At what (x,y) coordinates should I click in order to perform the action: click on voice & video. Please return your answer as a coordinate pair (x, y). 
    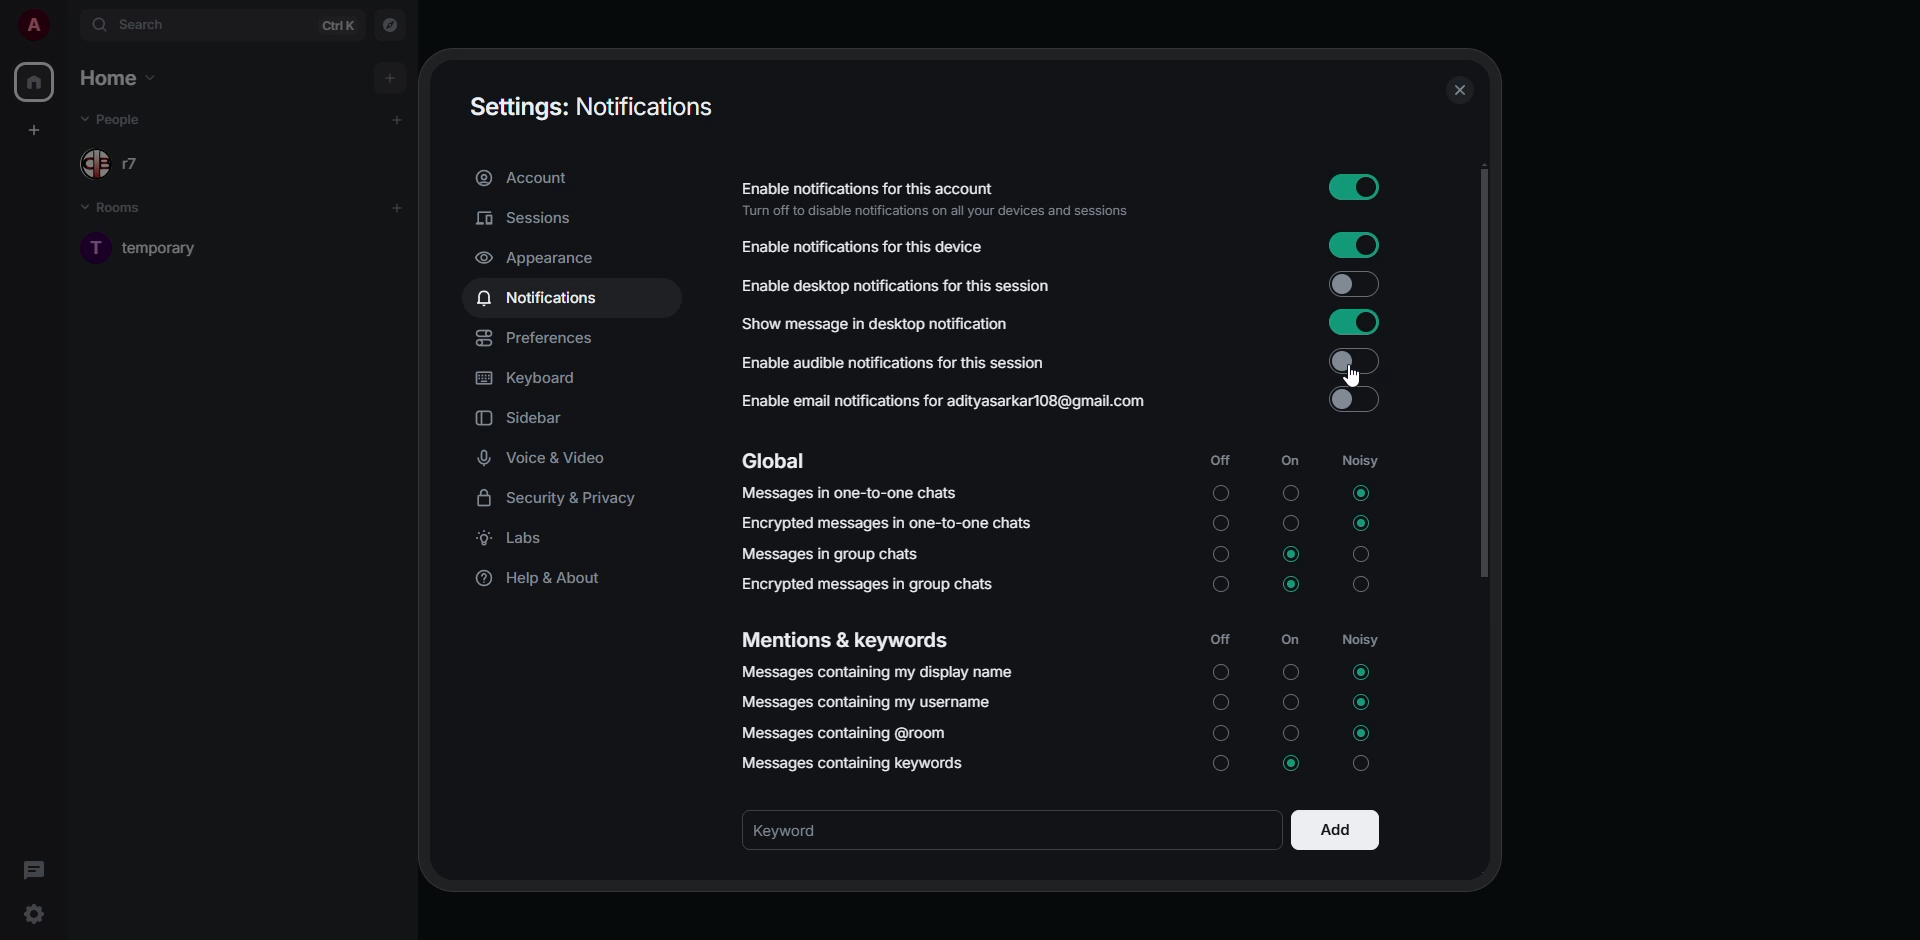
    Looking at the image, I should click on (542, 459).